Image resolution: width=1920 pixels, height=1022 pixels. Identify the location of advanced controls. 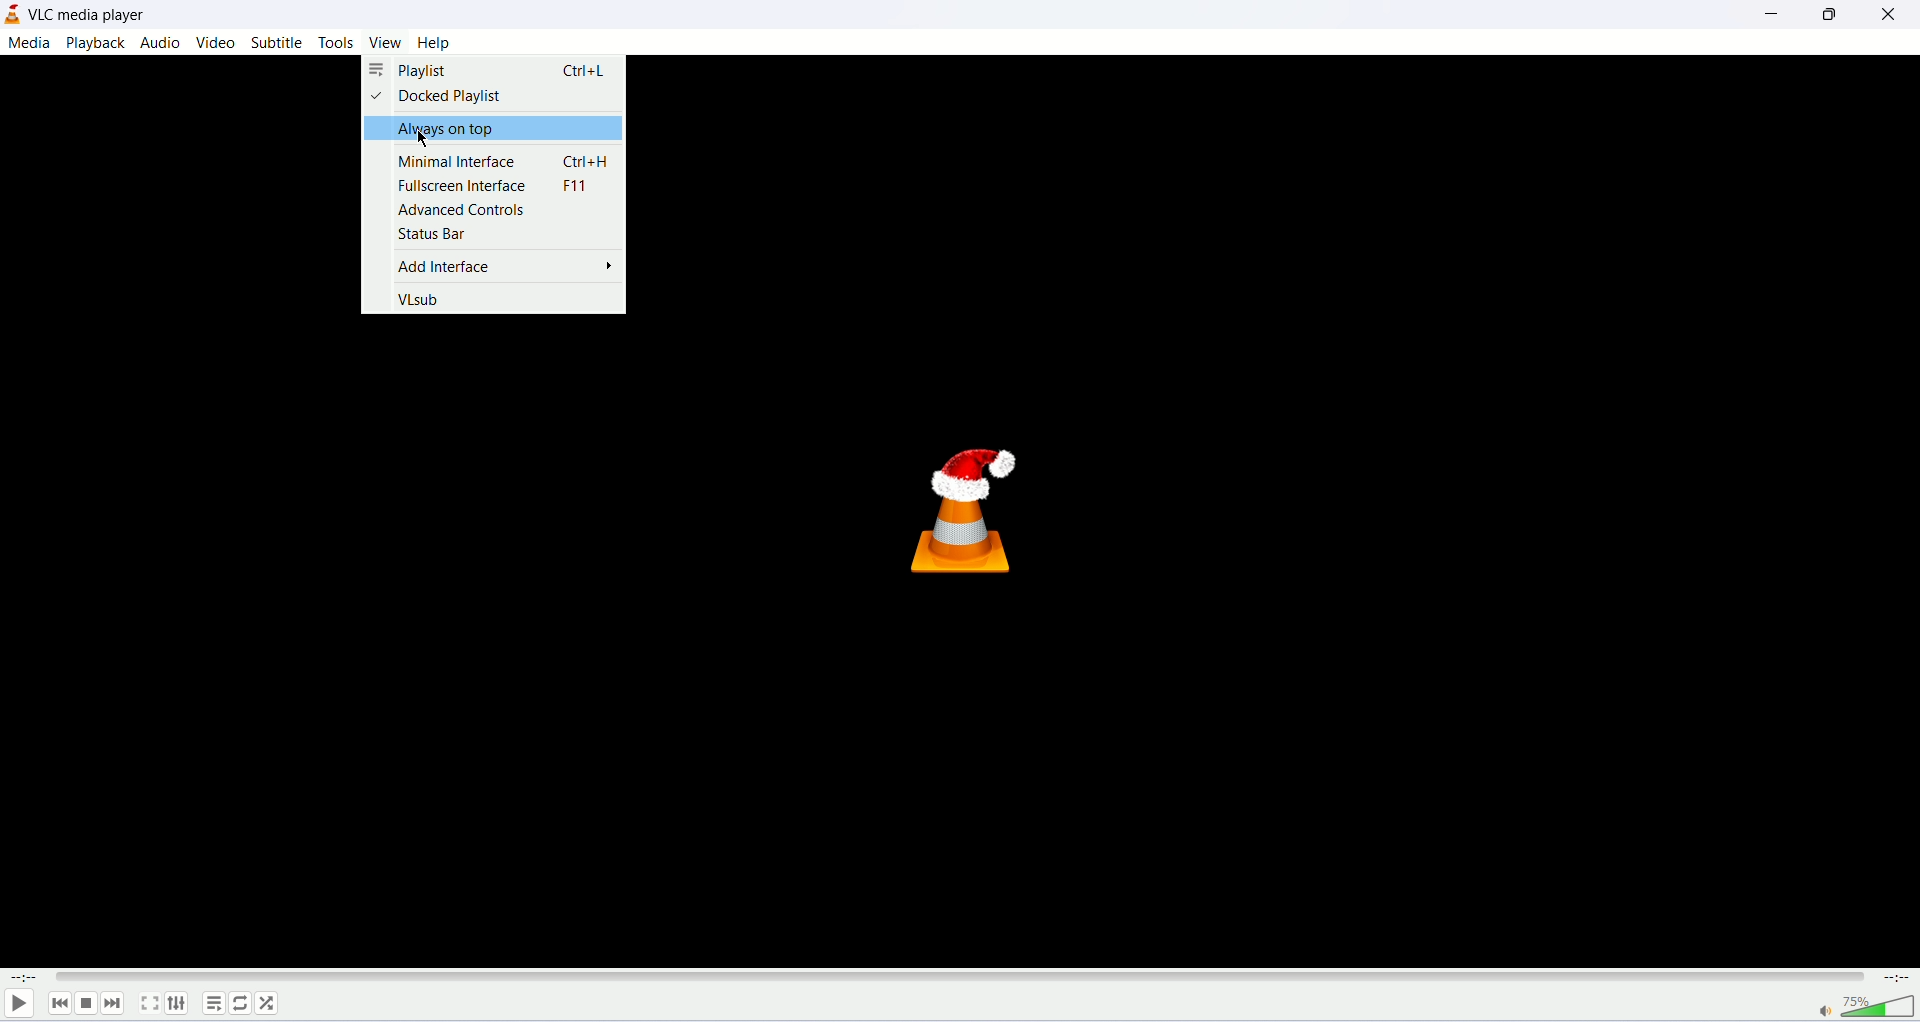
(458, 209).